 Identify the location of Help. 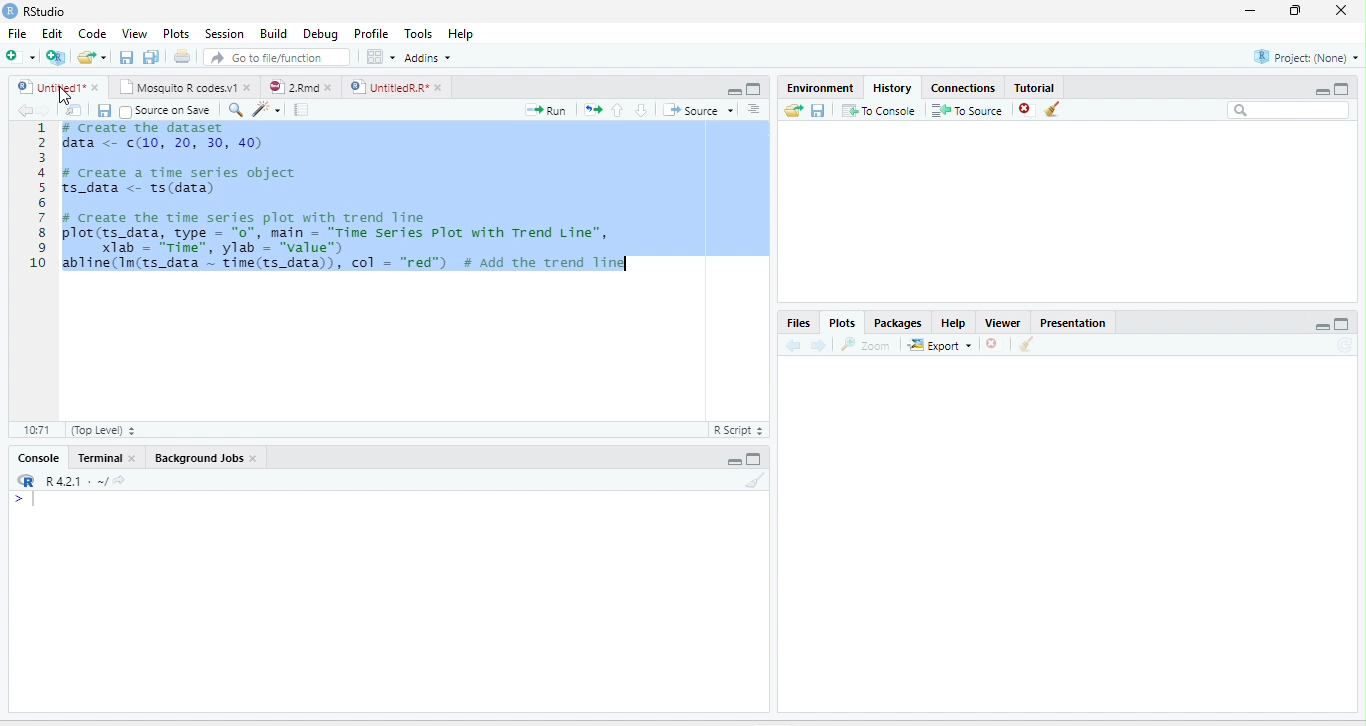
(460, 33).